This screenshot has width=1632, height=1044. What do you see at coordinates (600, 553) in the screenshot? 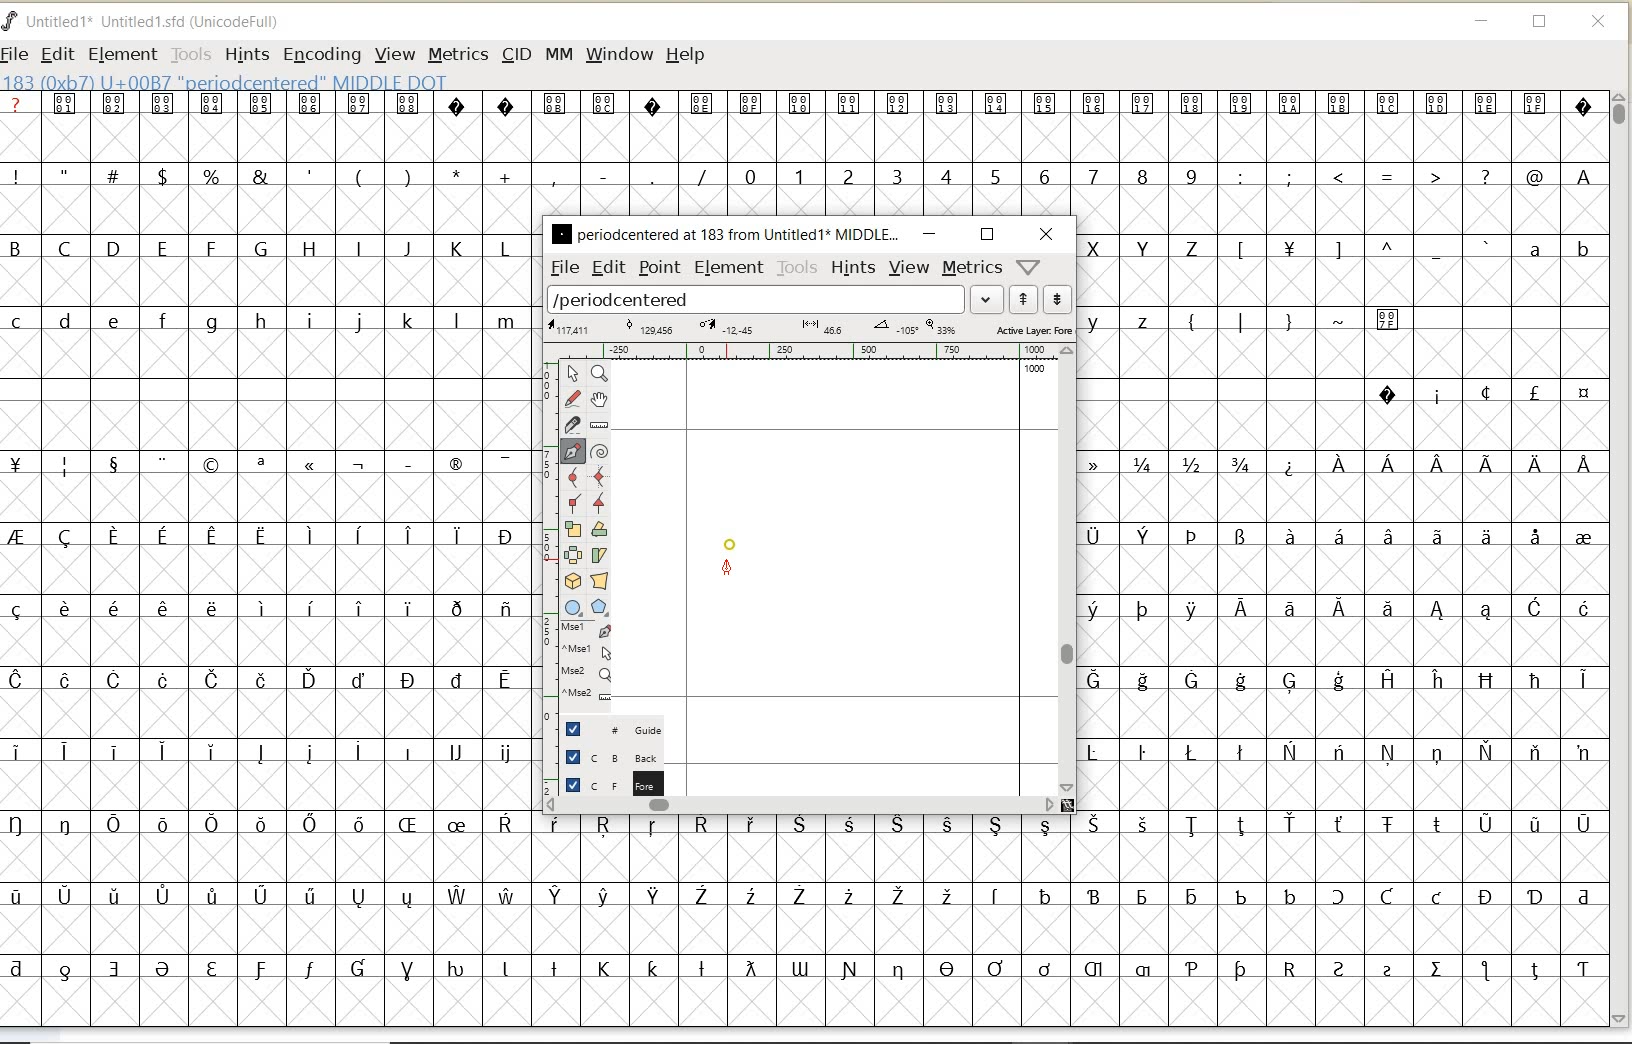
I see `skew the selection` at bounding box center [600, 553].